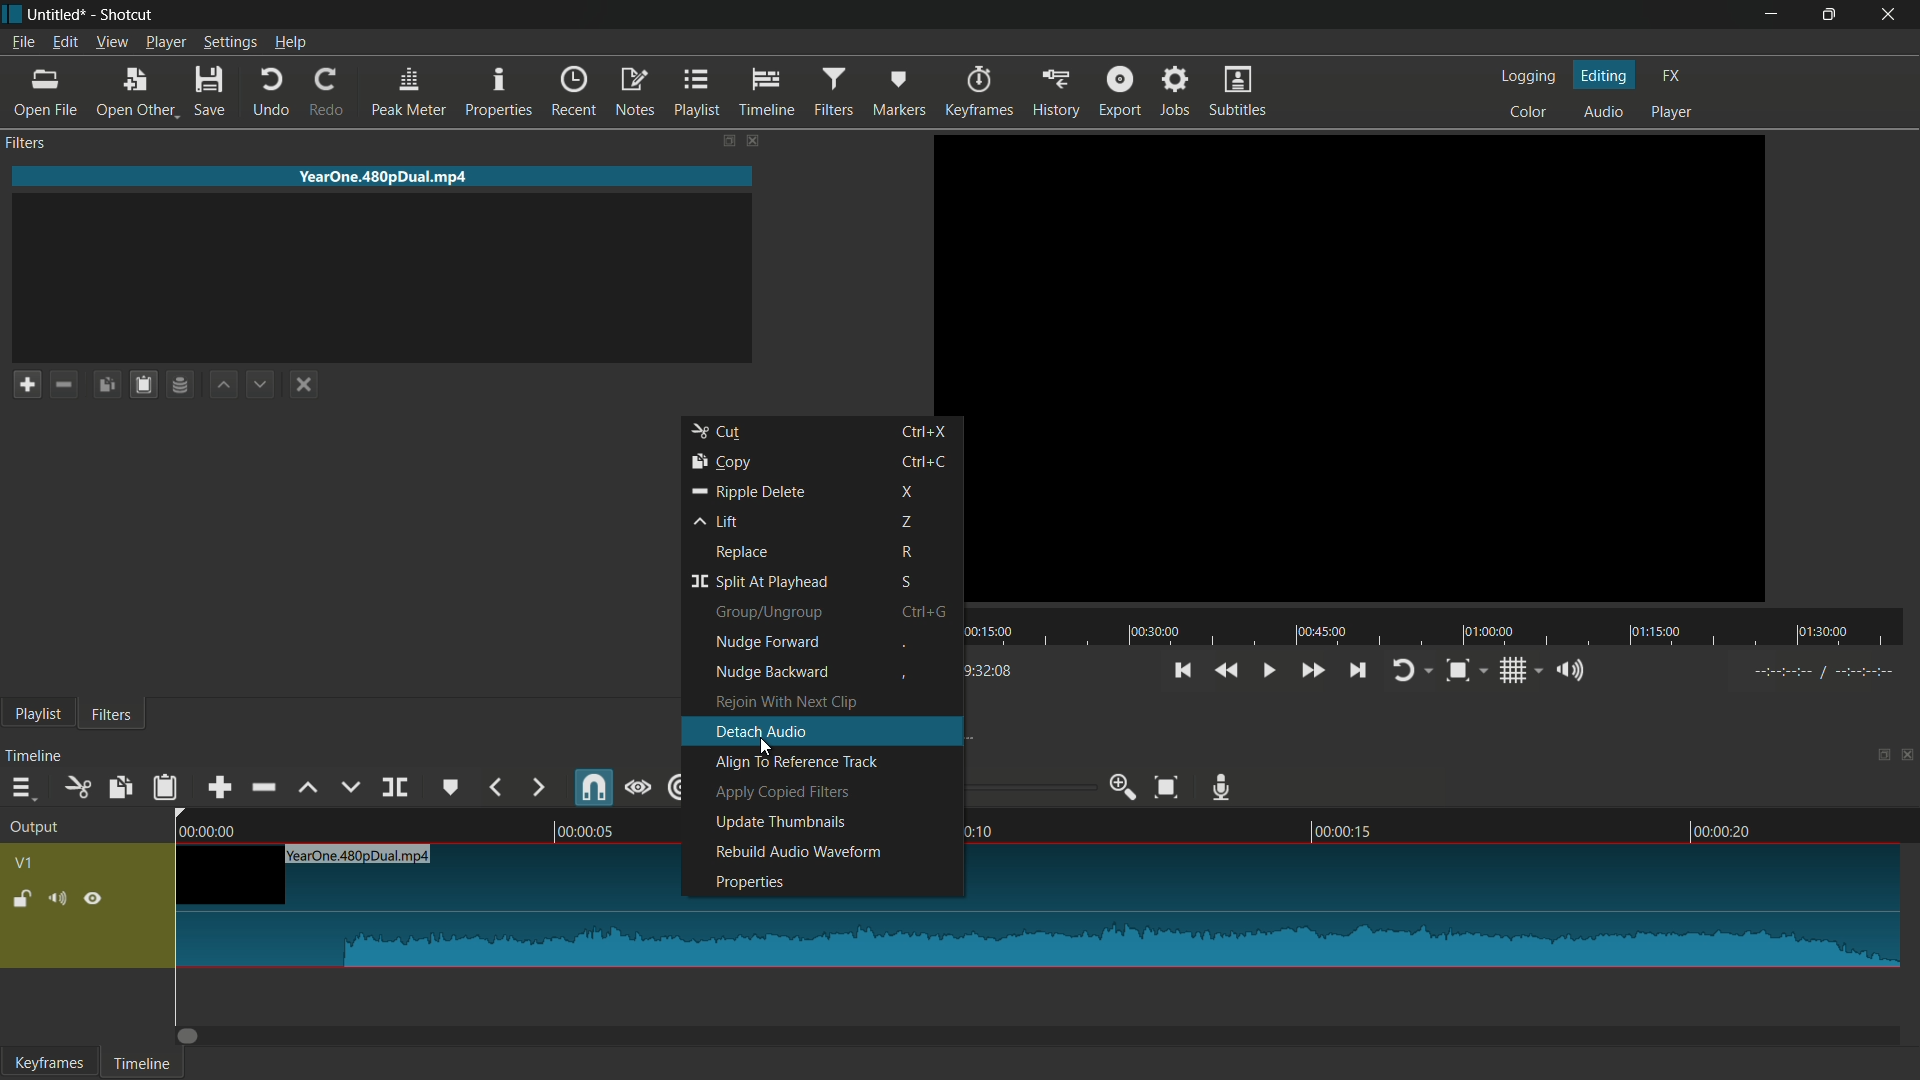  What do you see at coordinates (381, 177) in the screenshot?
I see `imported file name` at bounding box center [381, 177].